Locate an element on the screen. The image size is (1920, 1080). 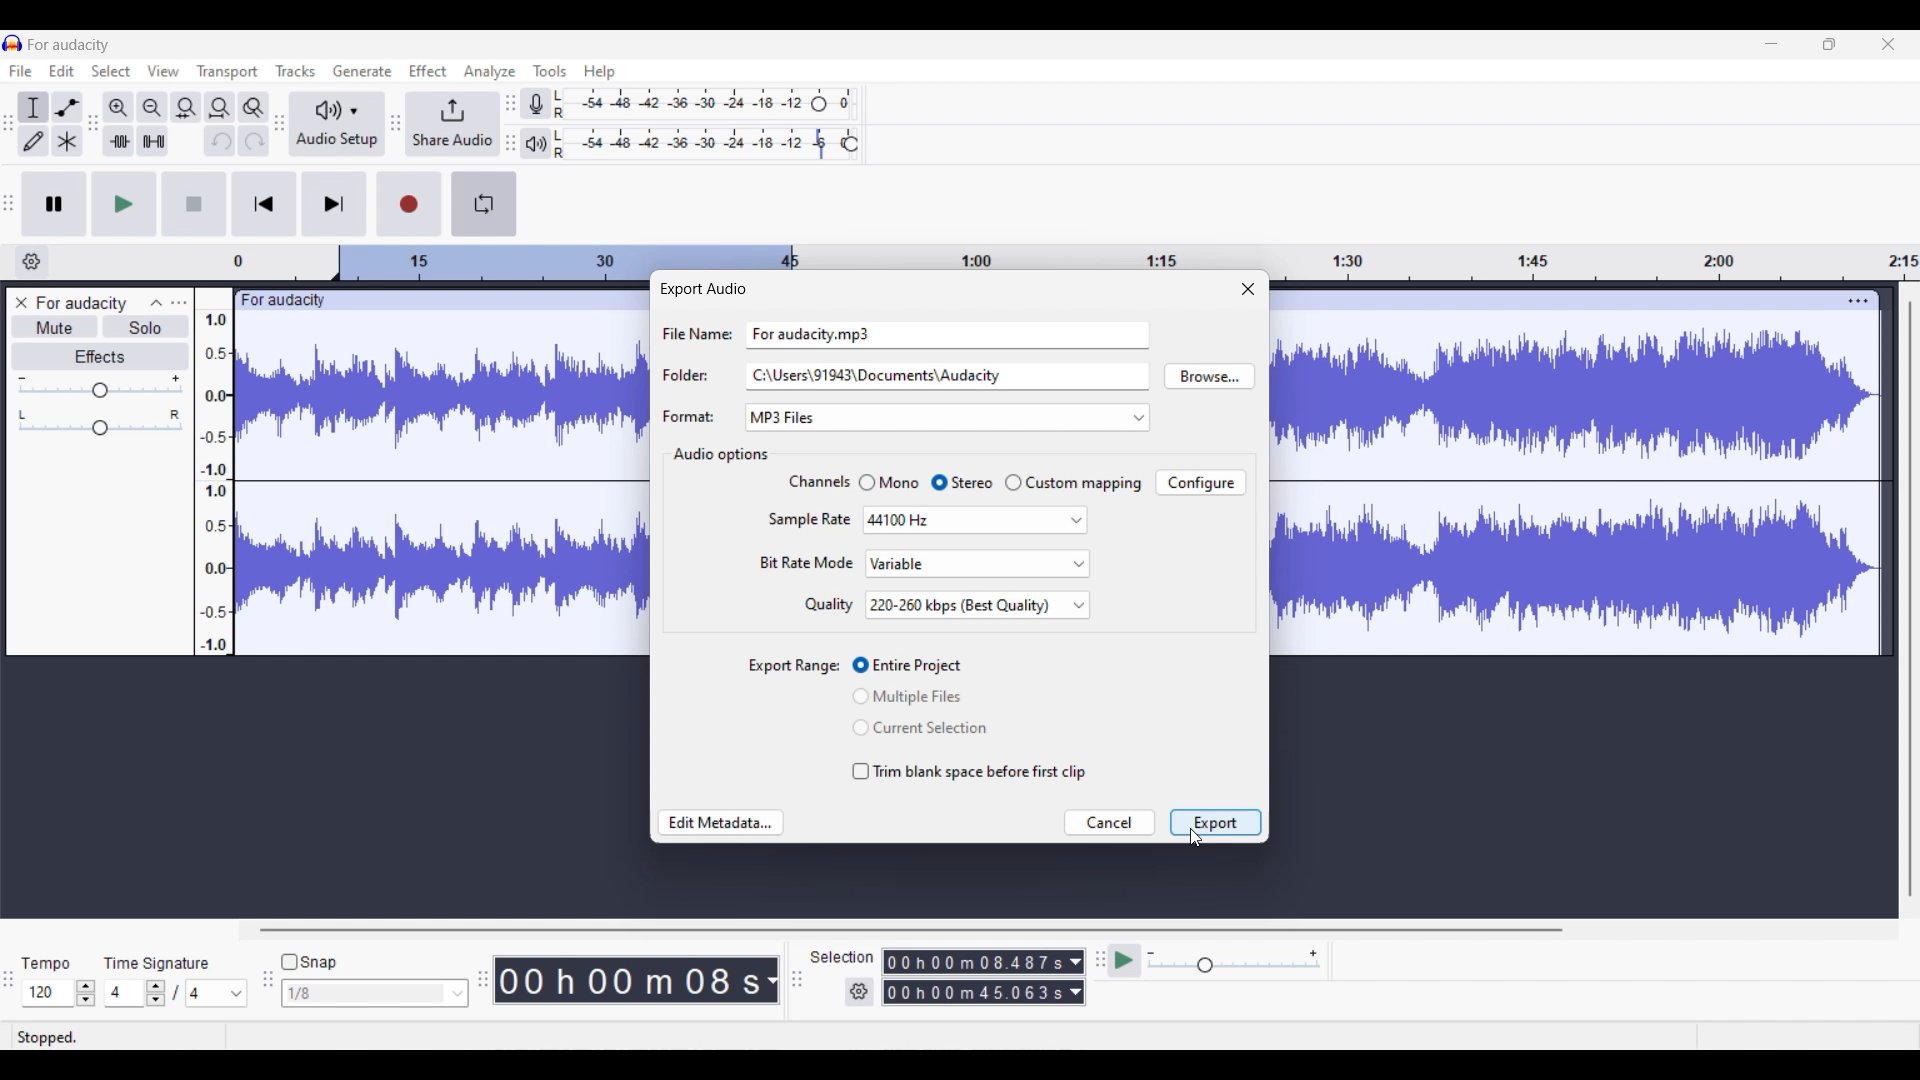
Options for Sample rate is located at coordinates (975, 521).